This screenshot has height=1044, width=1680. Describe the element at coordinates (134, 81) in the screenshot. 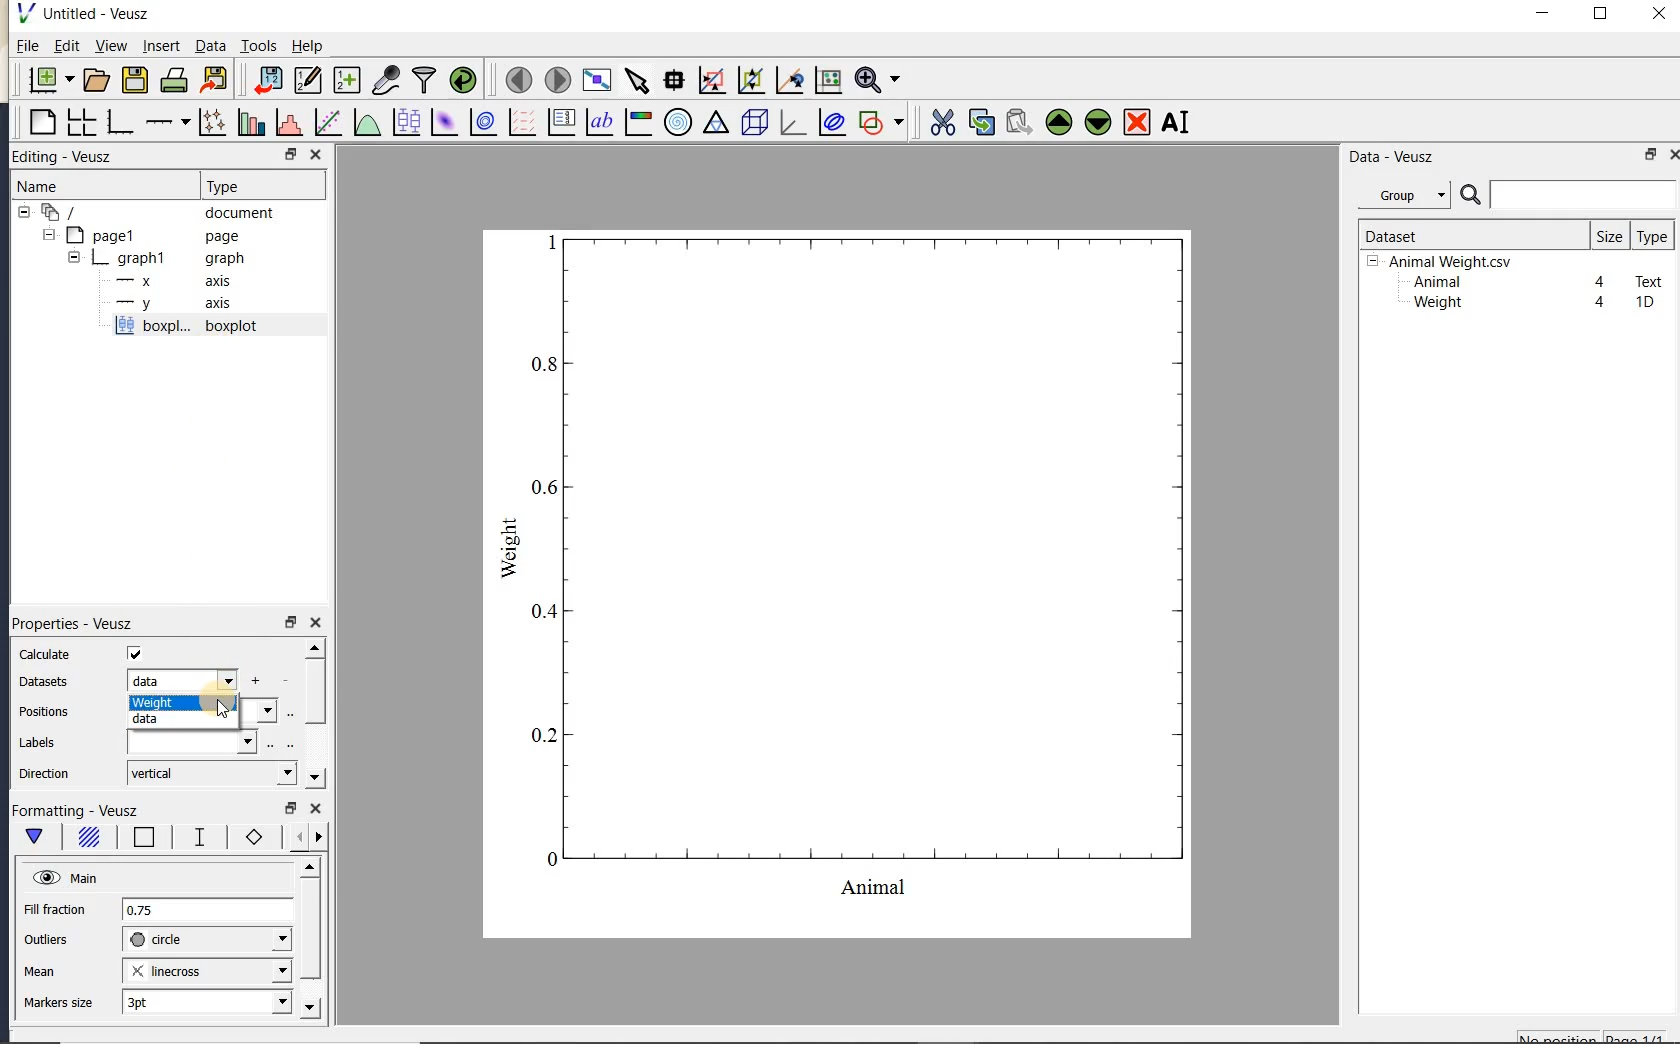

I see `save the document` at that location.